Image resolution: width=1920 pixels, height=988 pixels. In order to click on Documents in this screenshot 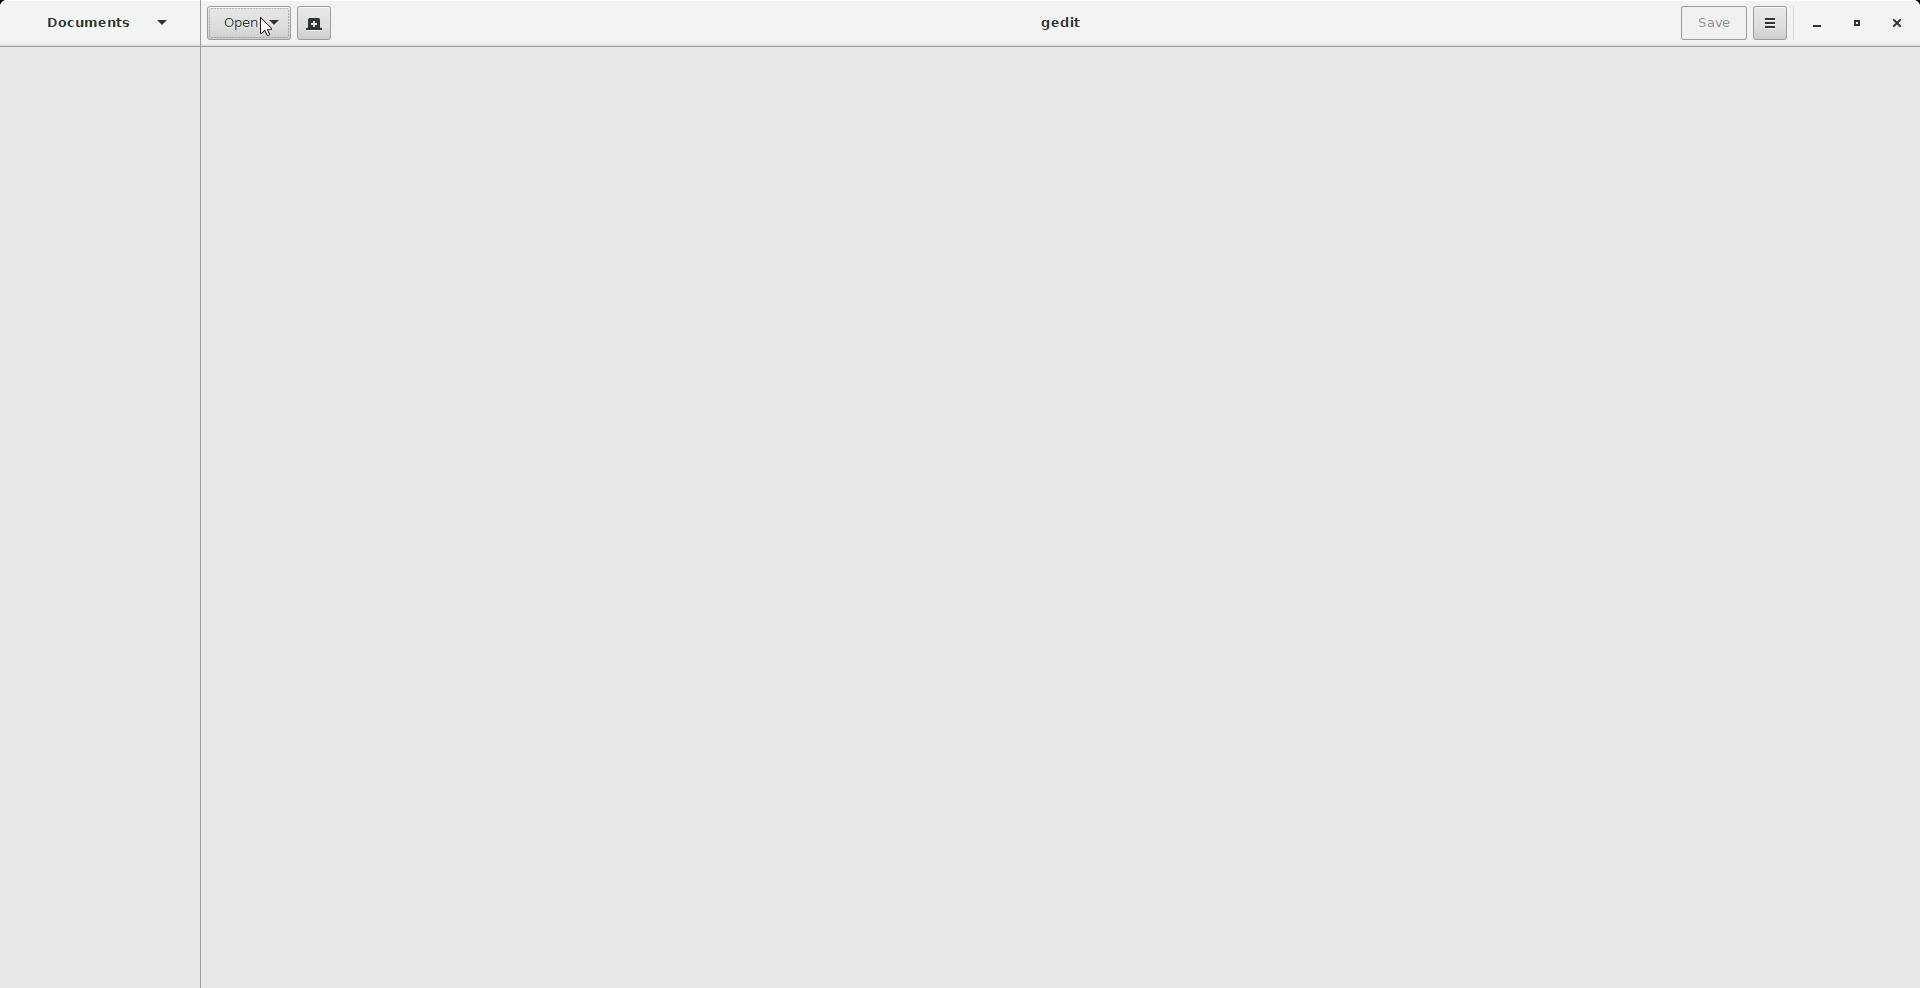, I will do `click(106, 24)`.